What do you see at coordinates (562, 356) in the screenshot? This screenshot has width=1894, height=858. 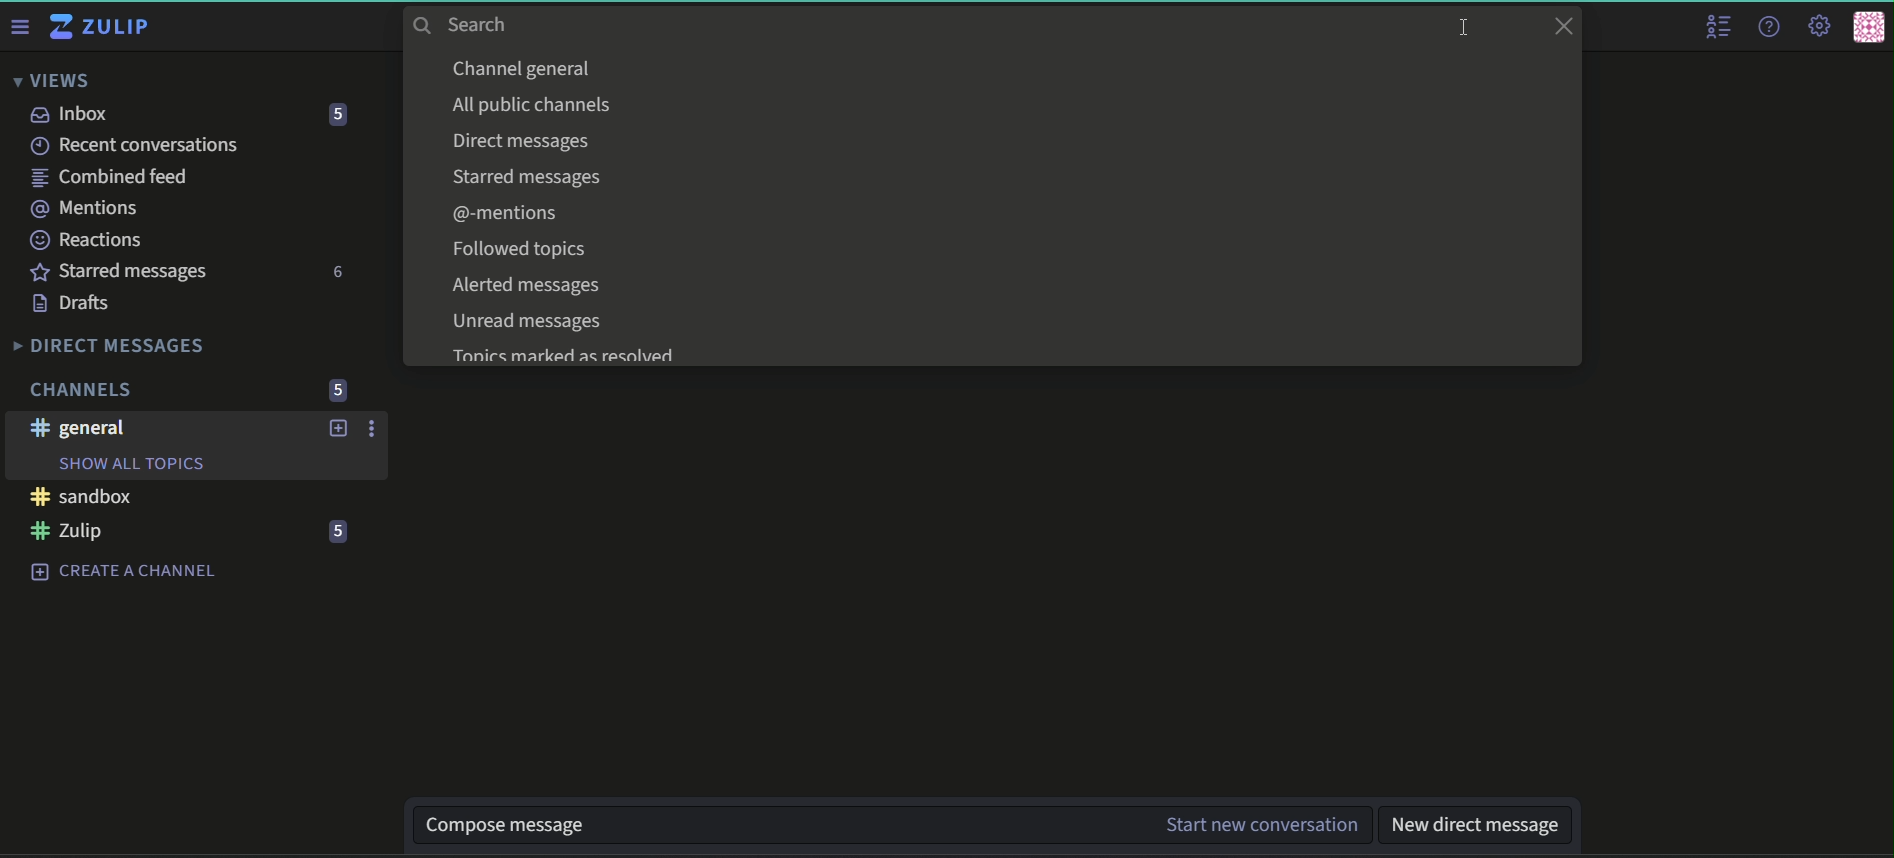 I see `text` at bounding box center [562, 356].